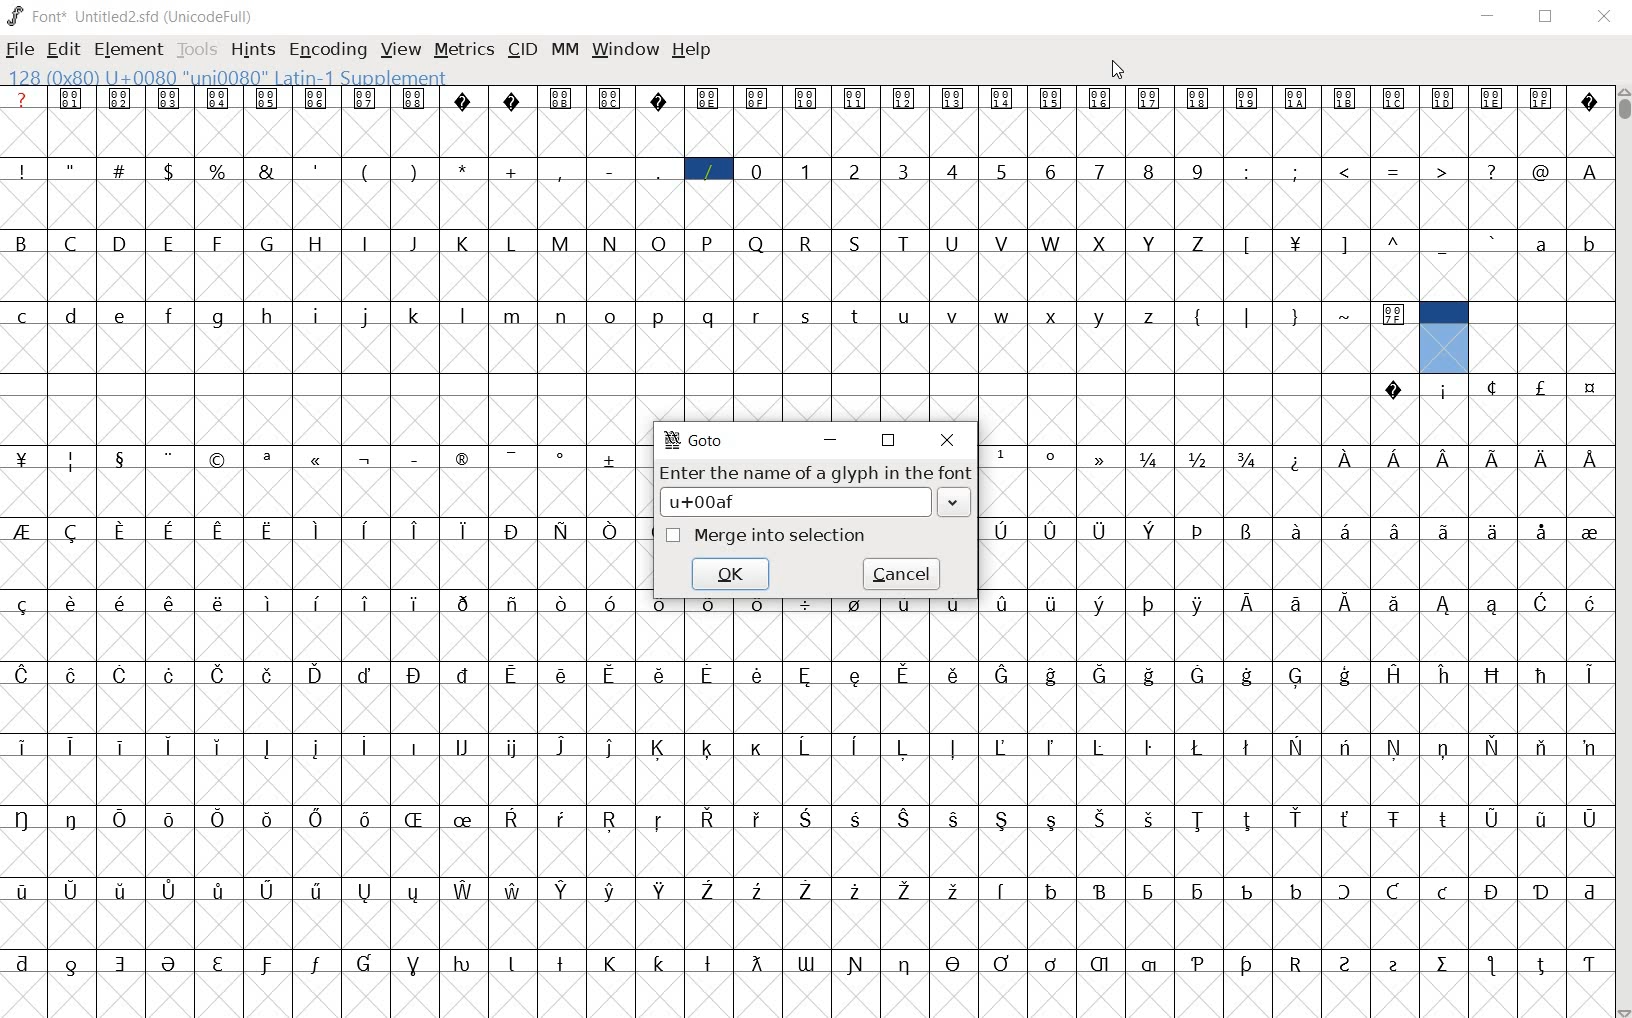 The image size is (1632, 1018). What do you see at coordinates (659, 243) in the screenshot?
I see `O` at bounding box center [659, 243].